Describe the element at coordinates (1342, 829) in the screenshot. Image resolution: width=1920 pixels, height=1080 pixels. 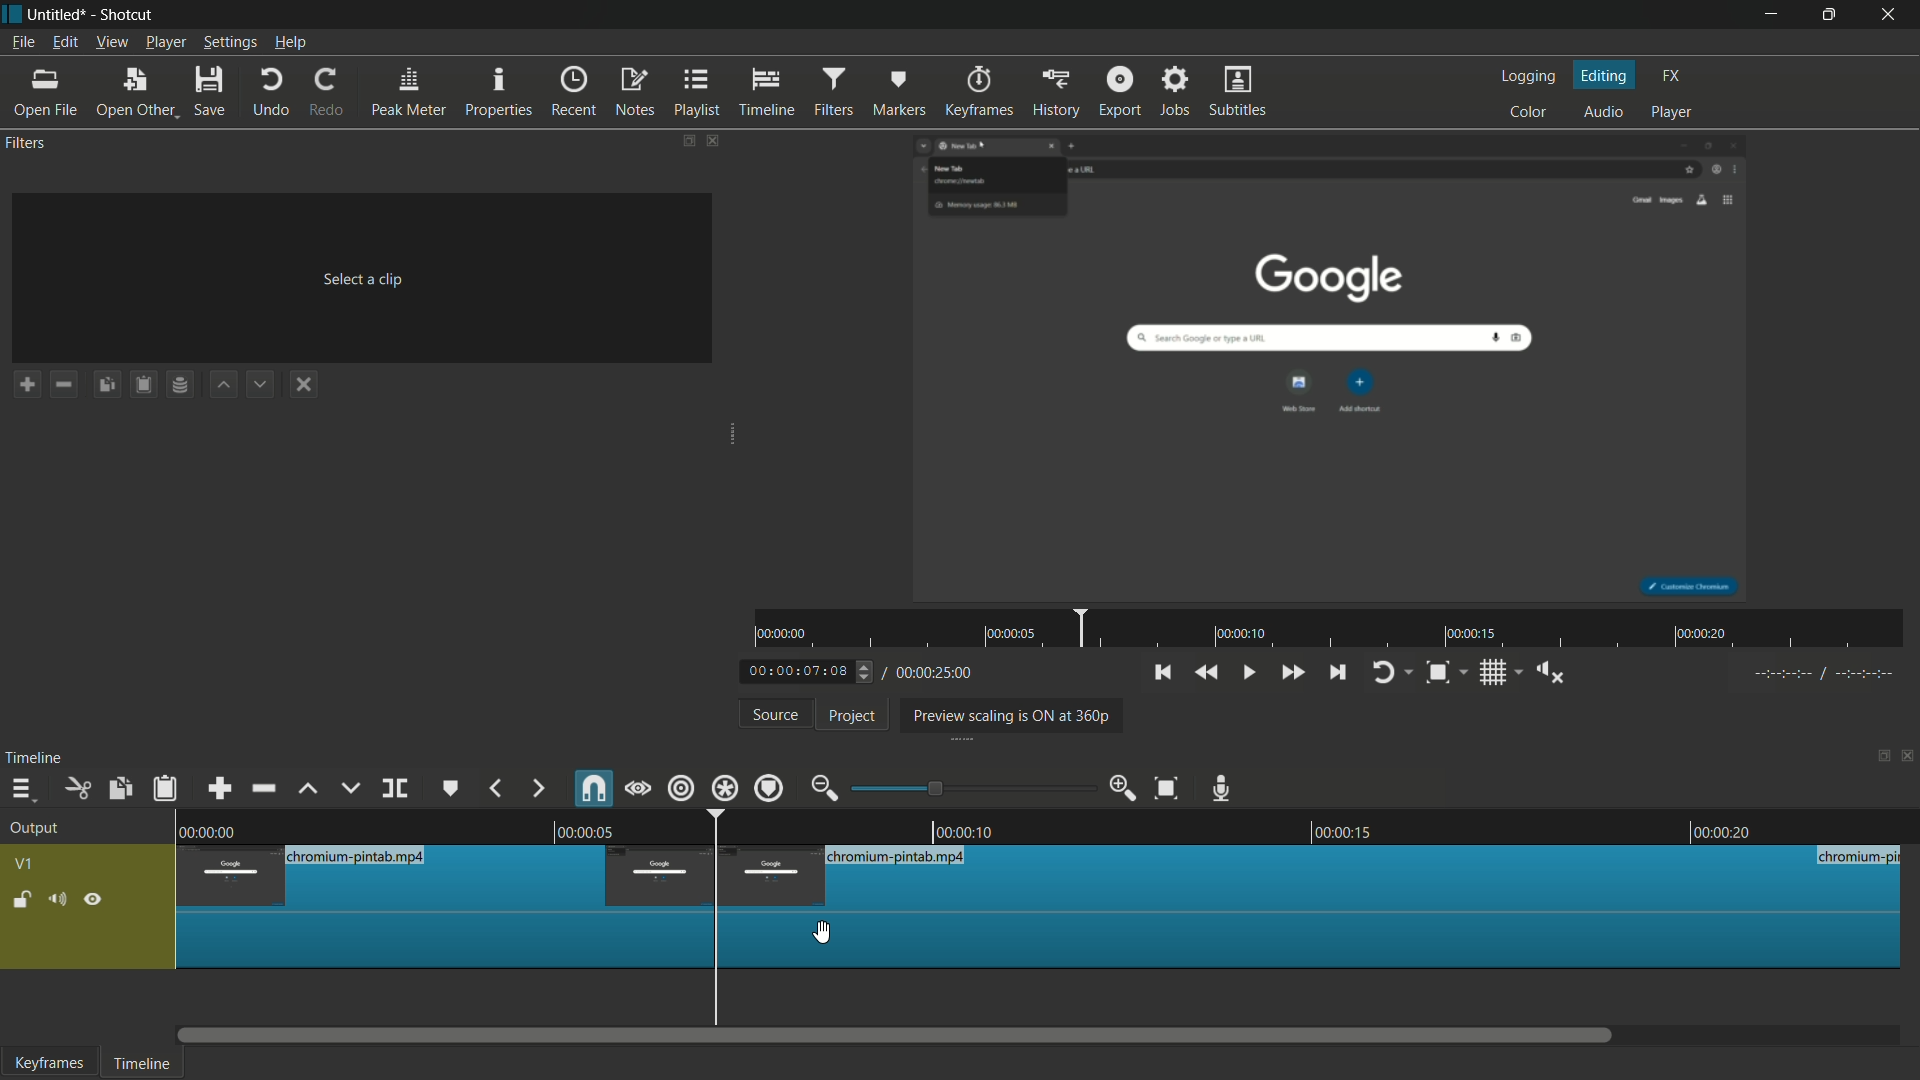
I see `0.00.015` at that location.